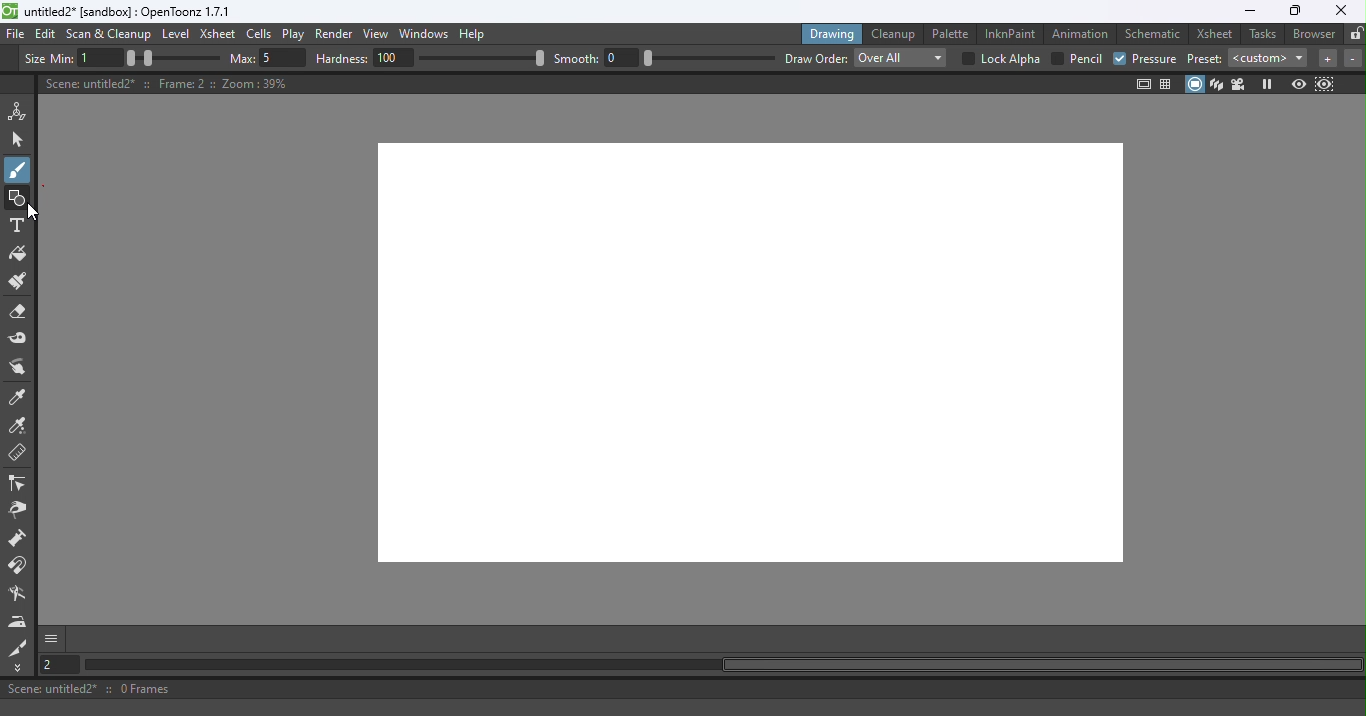  What do you see at coordinates (220, 36) in the screenshot?
I see `Xsheet` at bounding box center [220, 36].